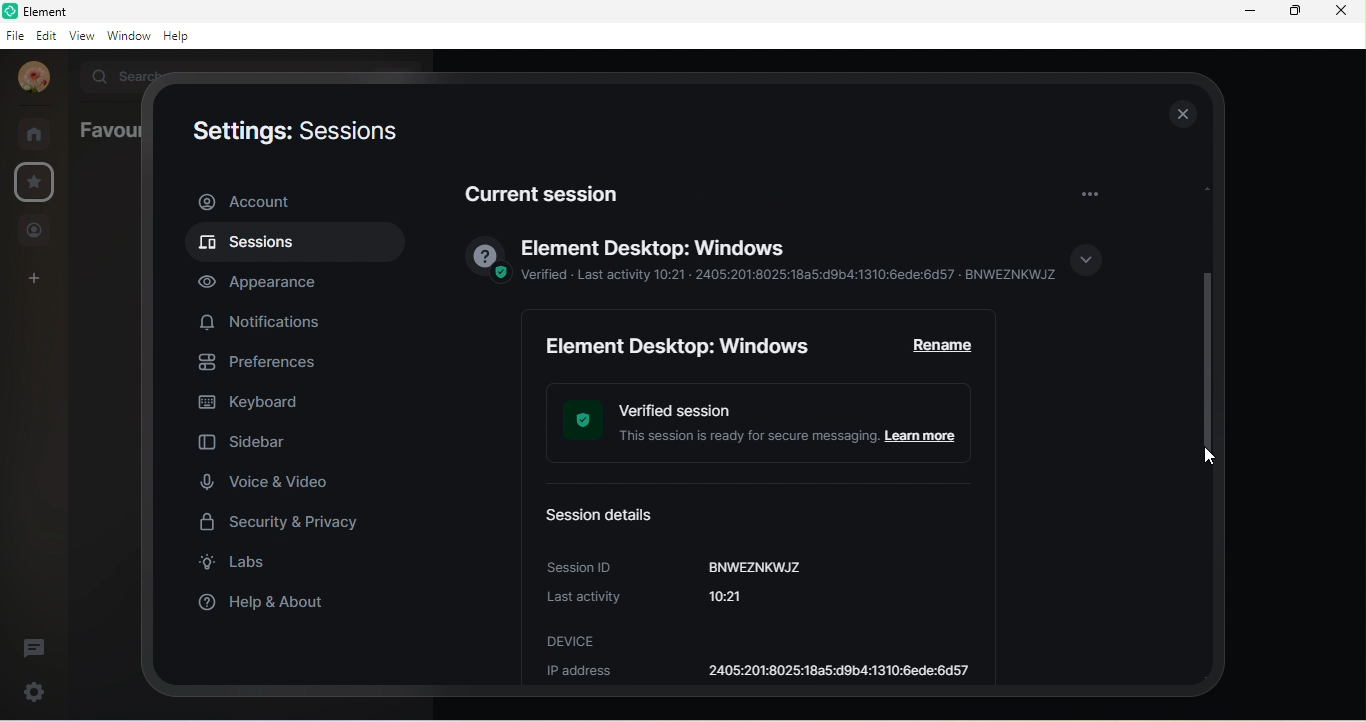 Image resolution: width=1366 pixels, height=722 pixels. I want to click on element desktop window, so click(655, 248).